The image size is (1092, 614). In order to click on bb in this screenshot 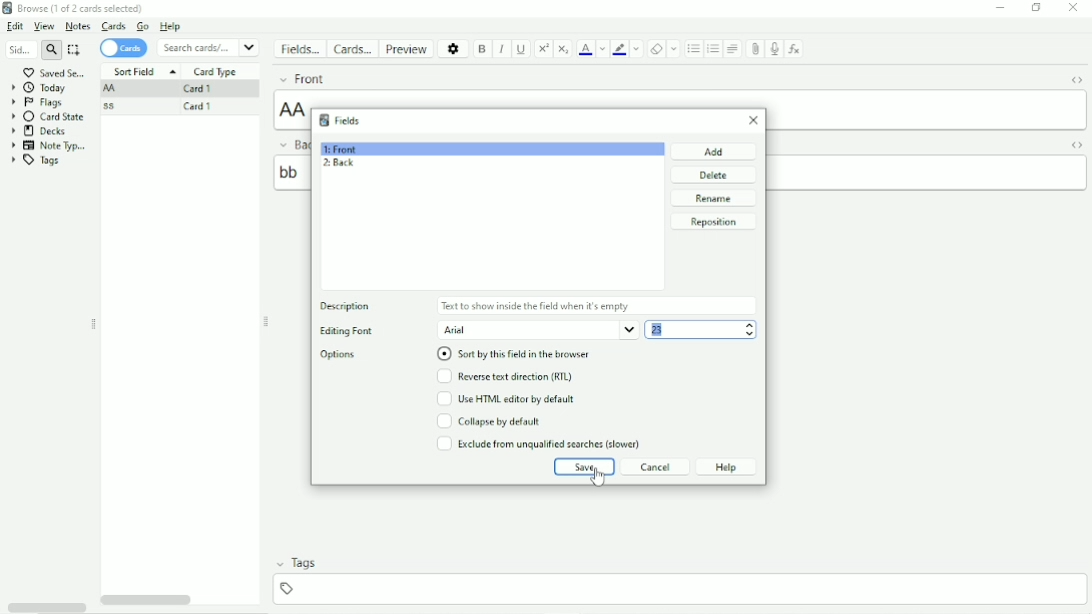, I will do `click(927, 173)`.